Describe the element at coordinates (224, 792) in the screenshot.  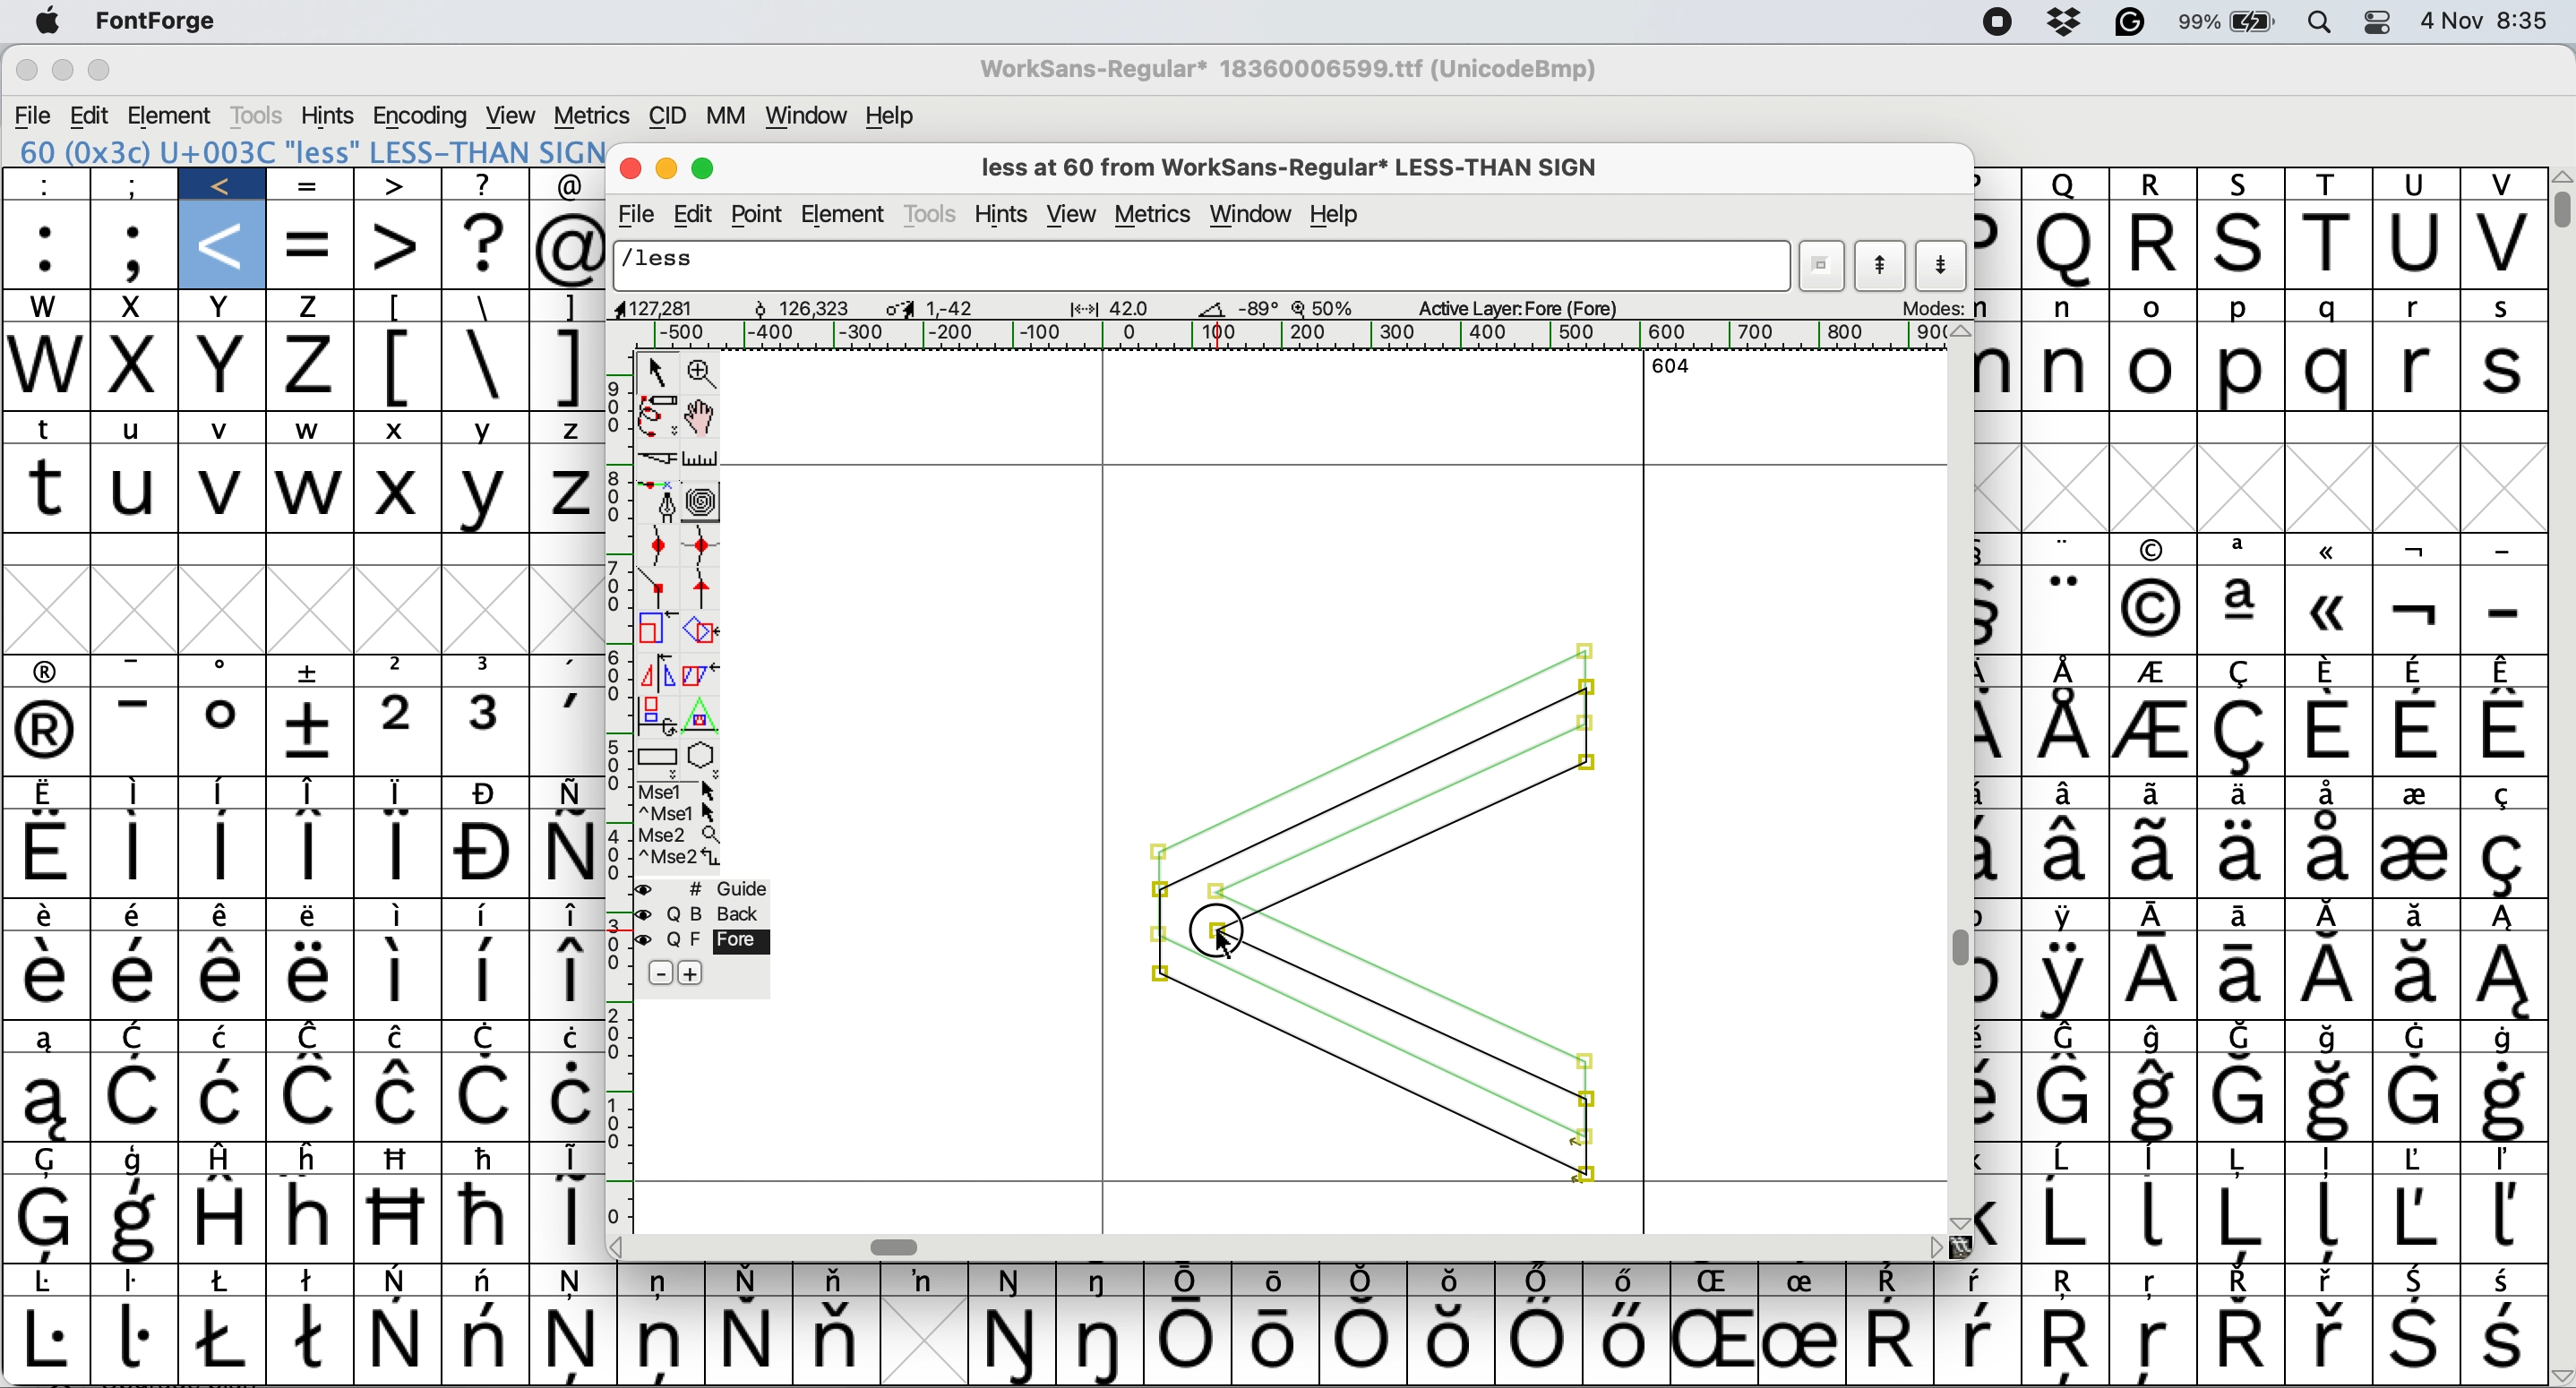
I see `Symbol` at that location.